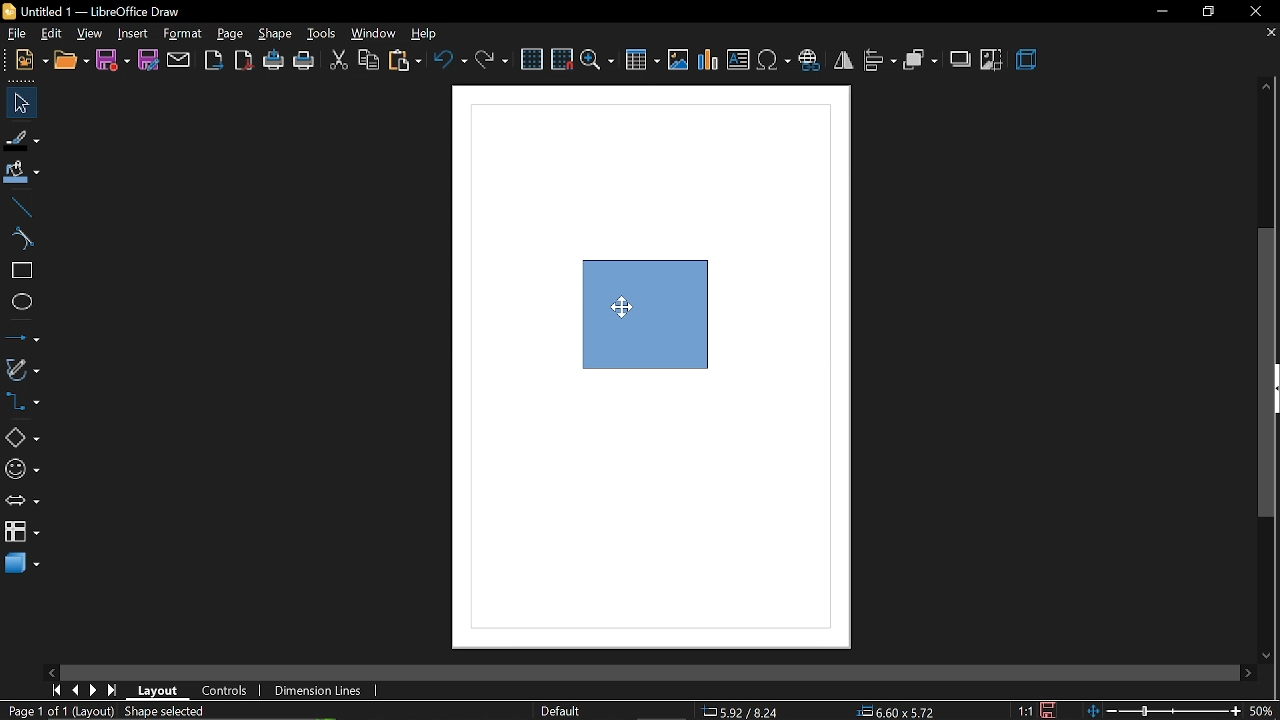 The image size is (1280, 720). Describe the element at coordinates (245, 61) in the screenshot. I see `export as pdf` at that location.